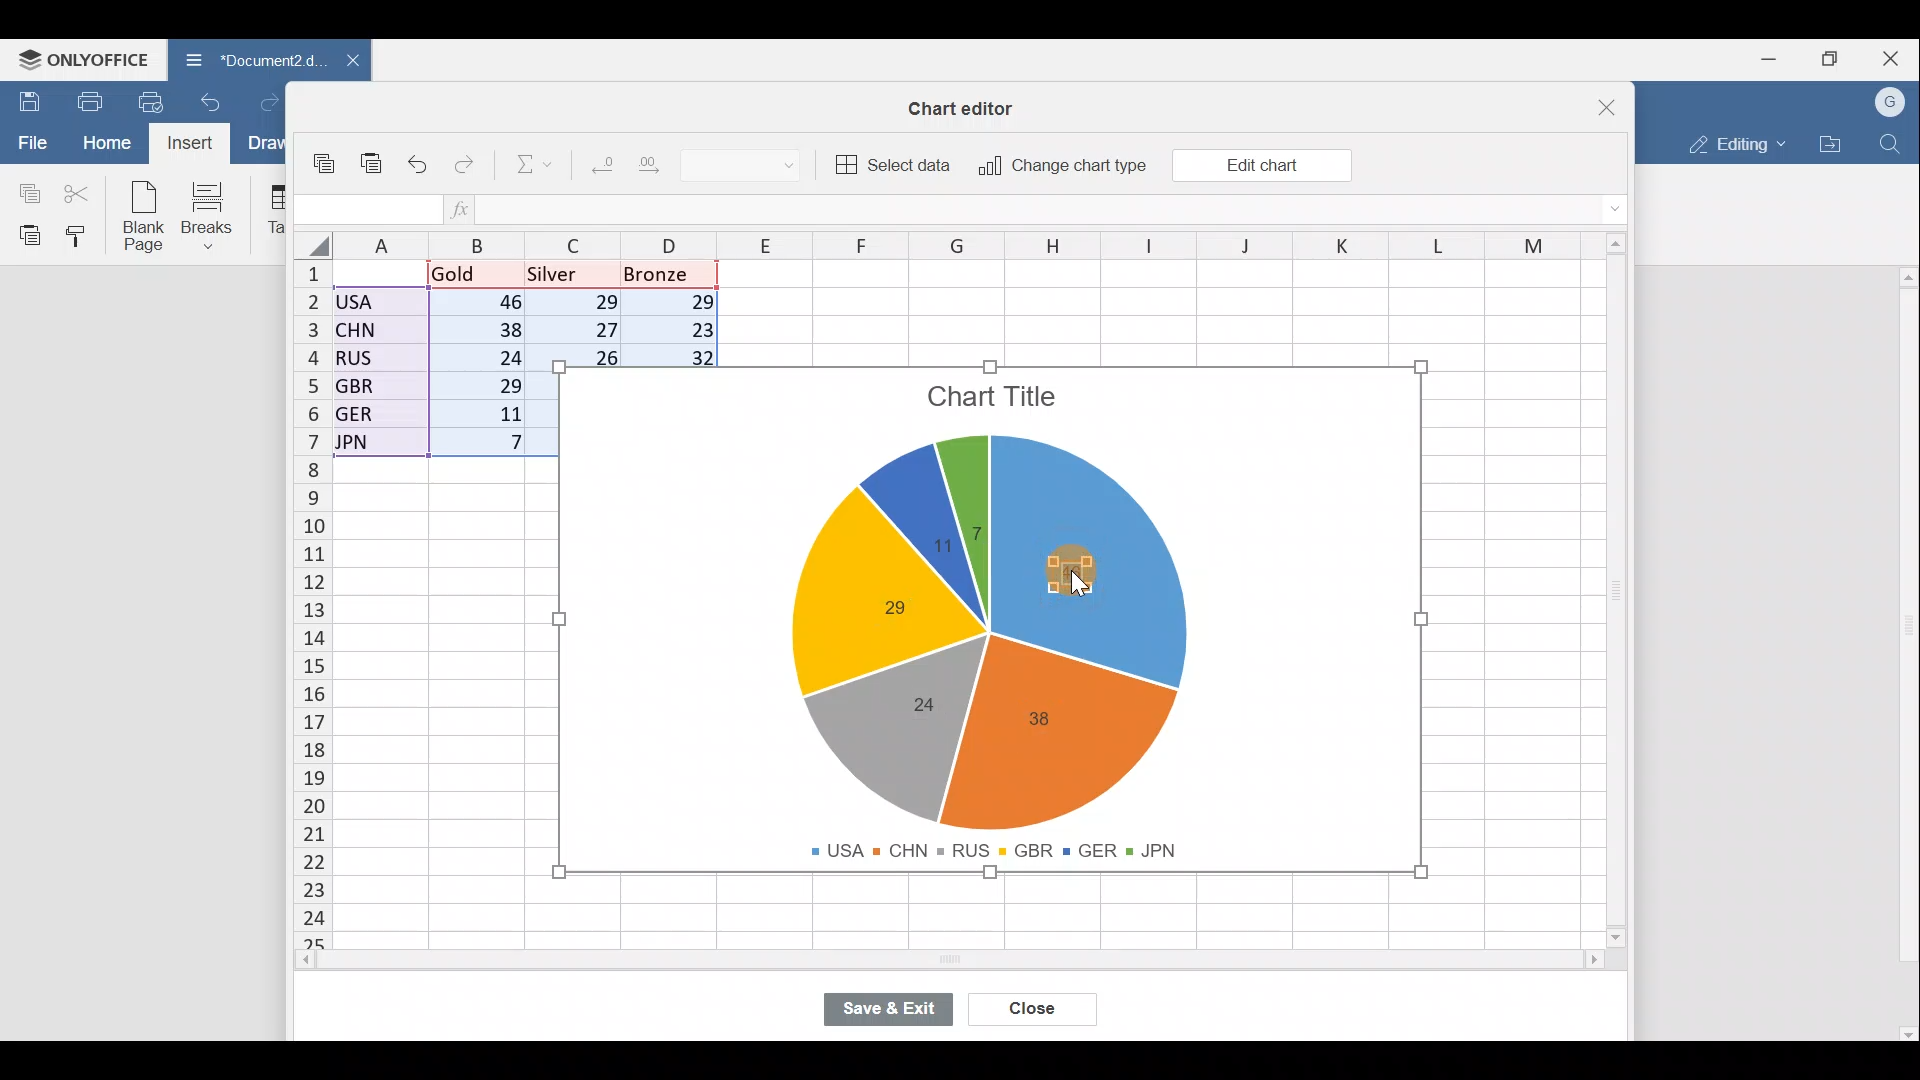  What do you see at coordinates (78, 192) in the screenshot?
I see `Cut` at bounding box center [78, 192].